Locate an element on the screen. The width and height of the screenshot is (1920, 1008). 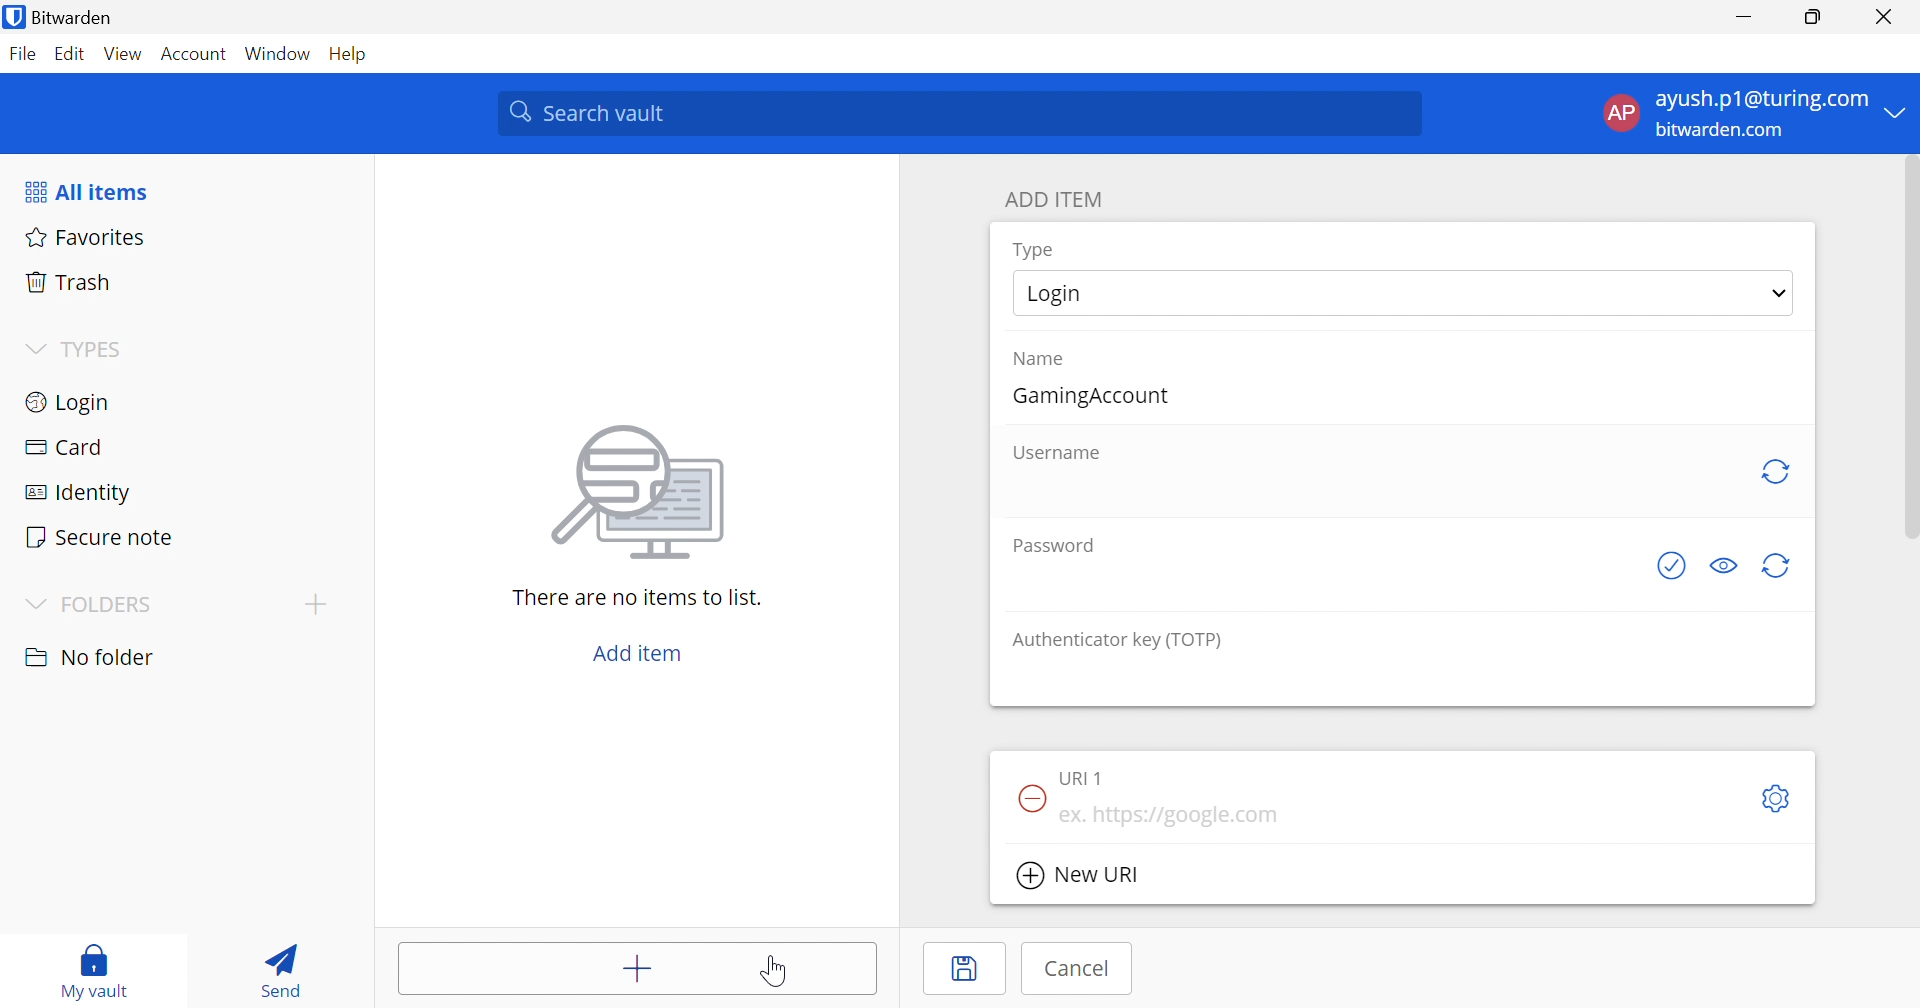
Send is located at coordinates (280, 968).